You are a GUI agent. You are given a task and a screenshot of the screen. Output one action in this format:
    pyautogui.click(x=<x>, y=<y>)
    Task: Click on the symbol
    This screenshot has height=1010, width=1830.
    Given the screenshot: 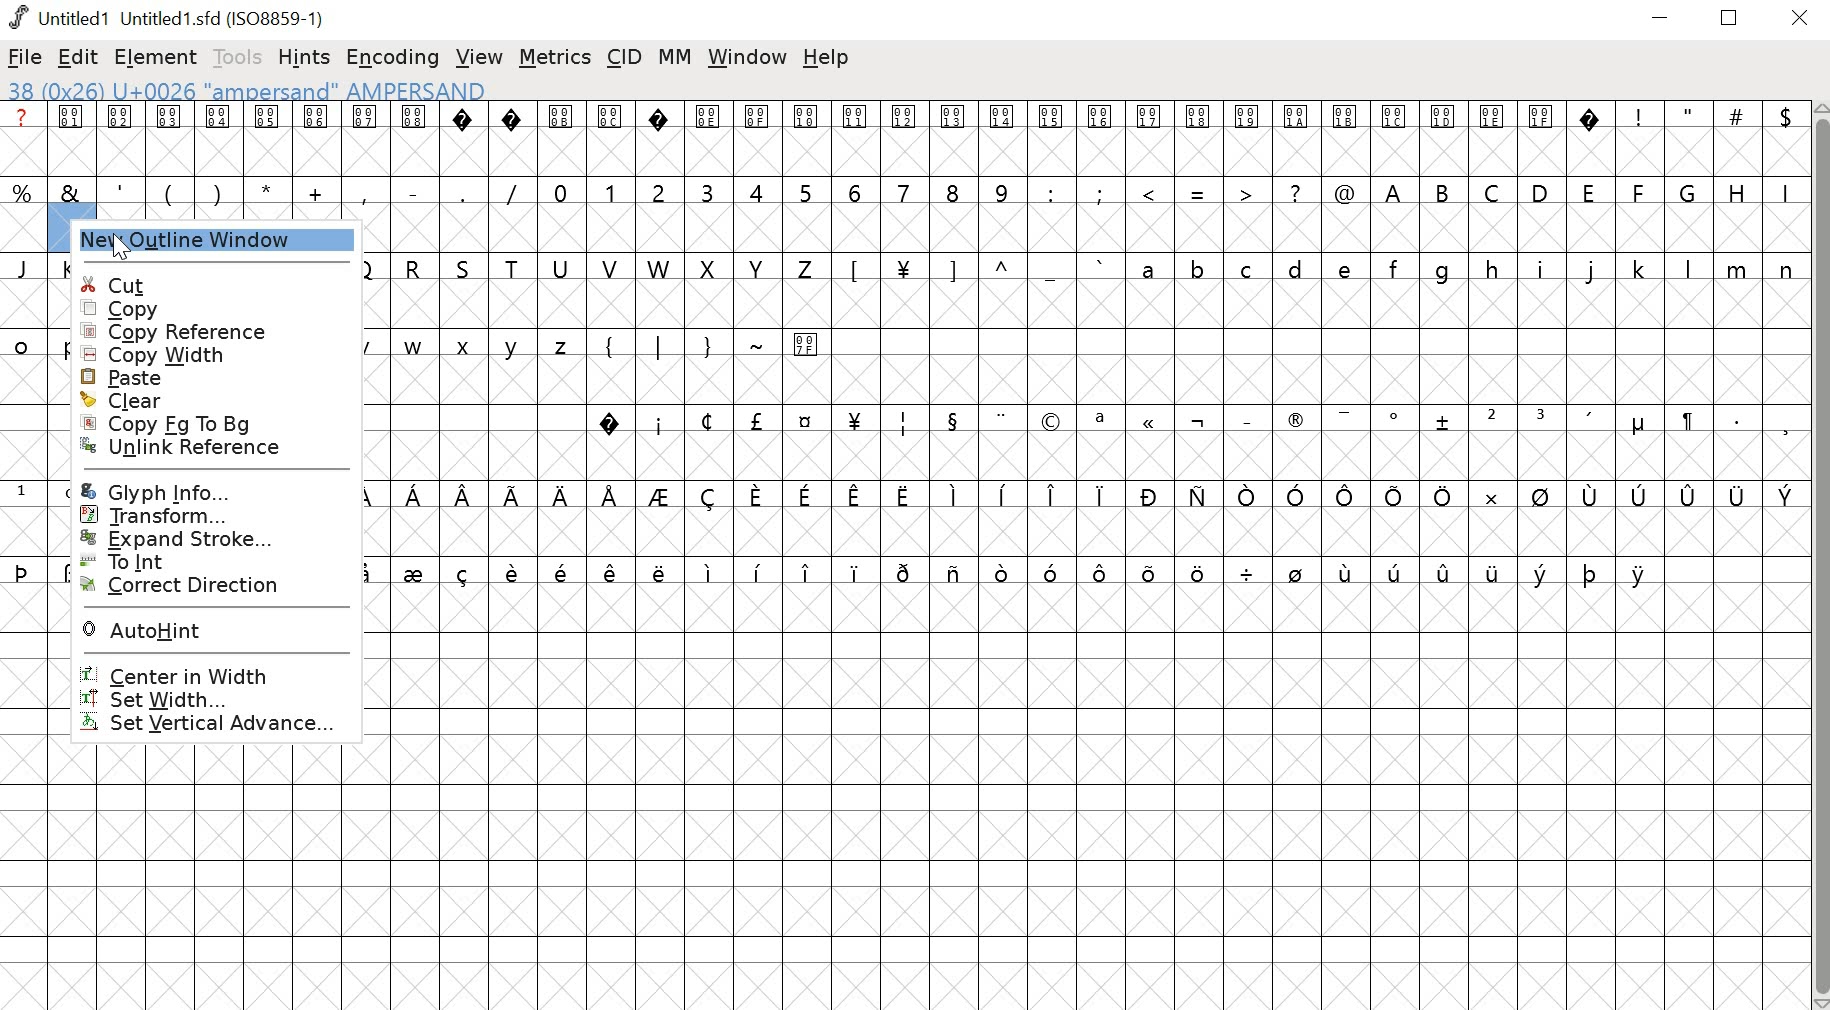 What is the action you would take?
    pyautogui.click(x=1396, y=570)
    